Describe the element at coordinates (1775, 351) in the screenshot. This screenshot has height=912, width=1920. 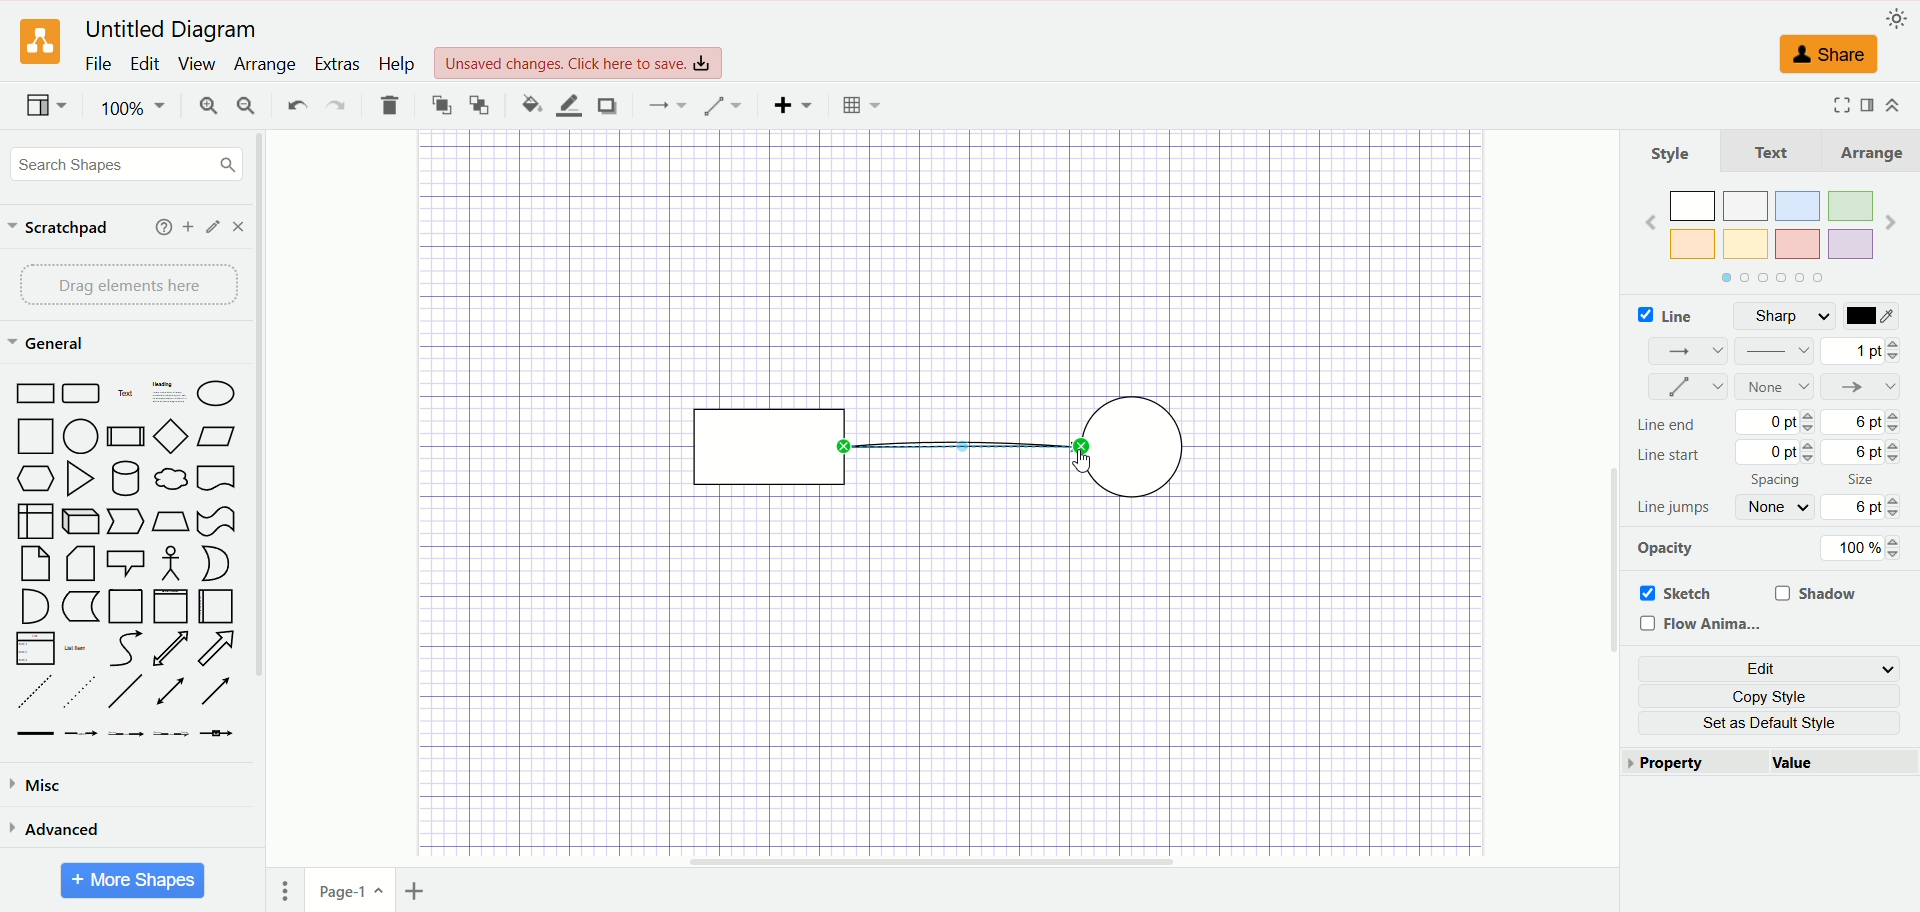
I see `pattern` at that location.